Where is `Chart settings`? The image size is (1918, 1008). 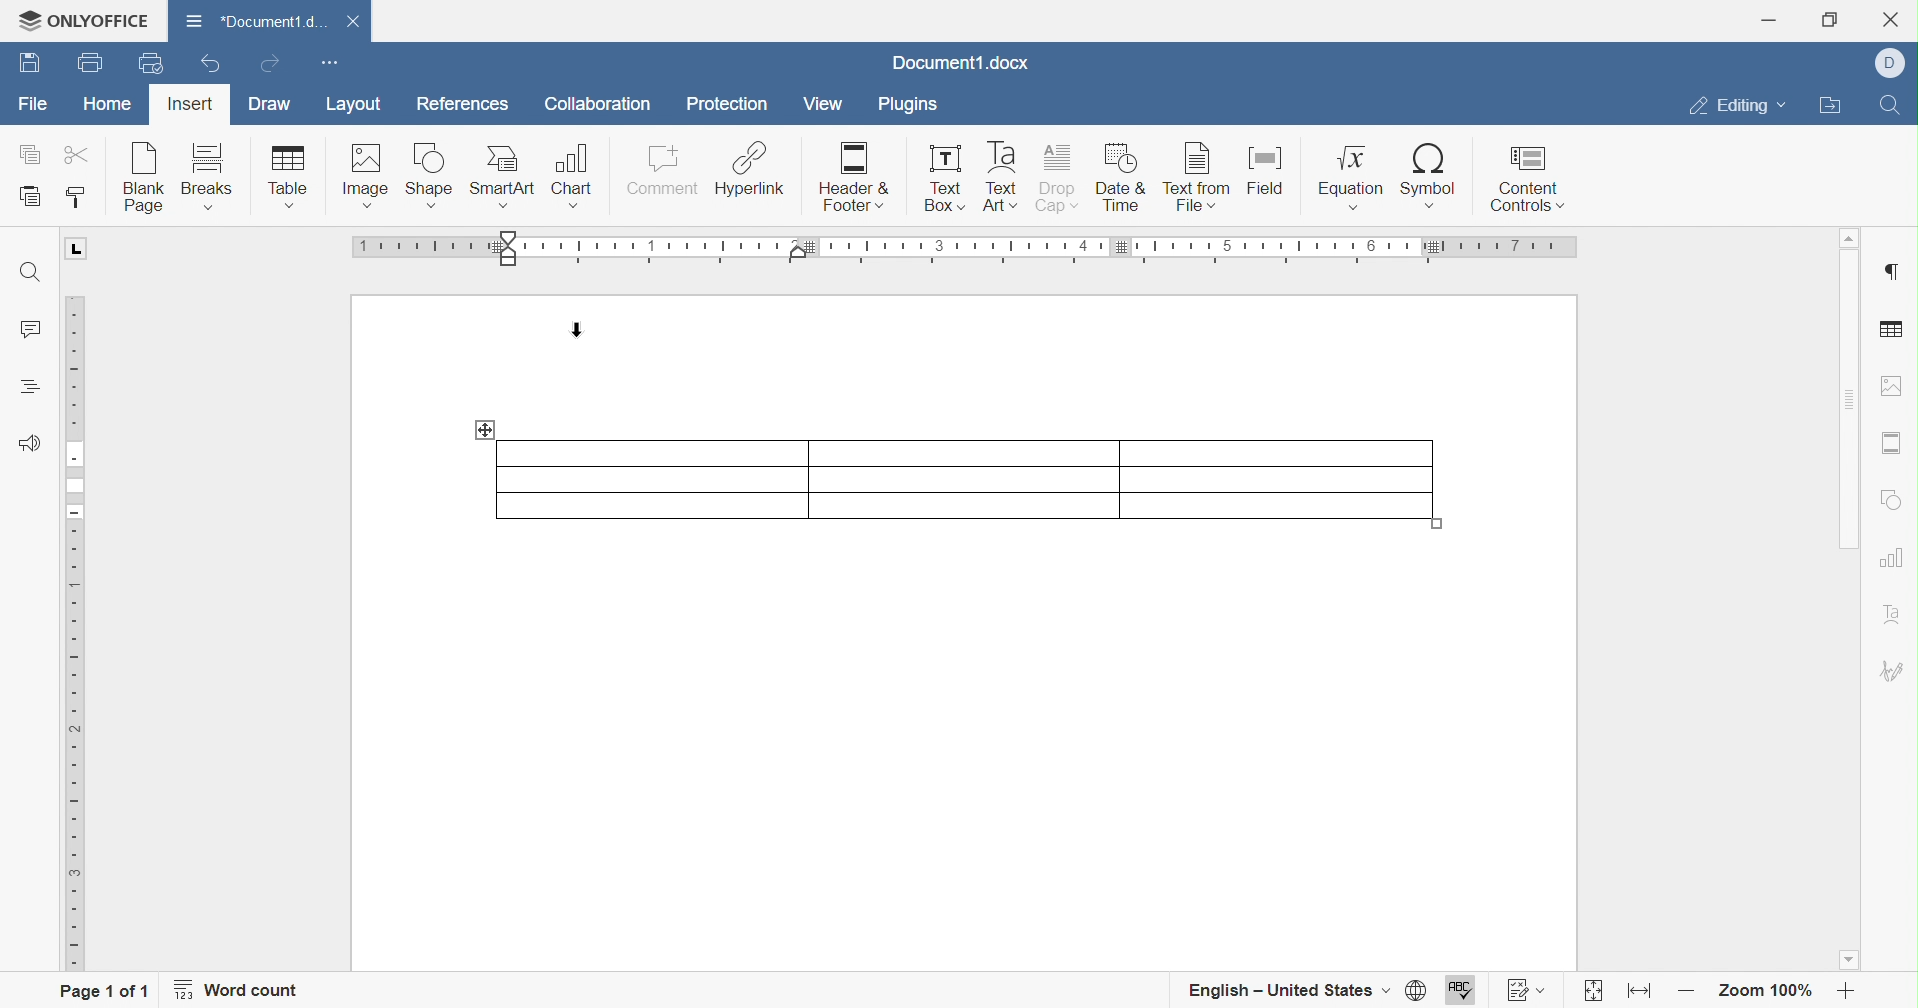 Chart settings is located at coordinates (1890, 557).